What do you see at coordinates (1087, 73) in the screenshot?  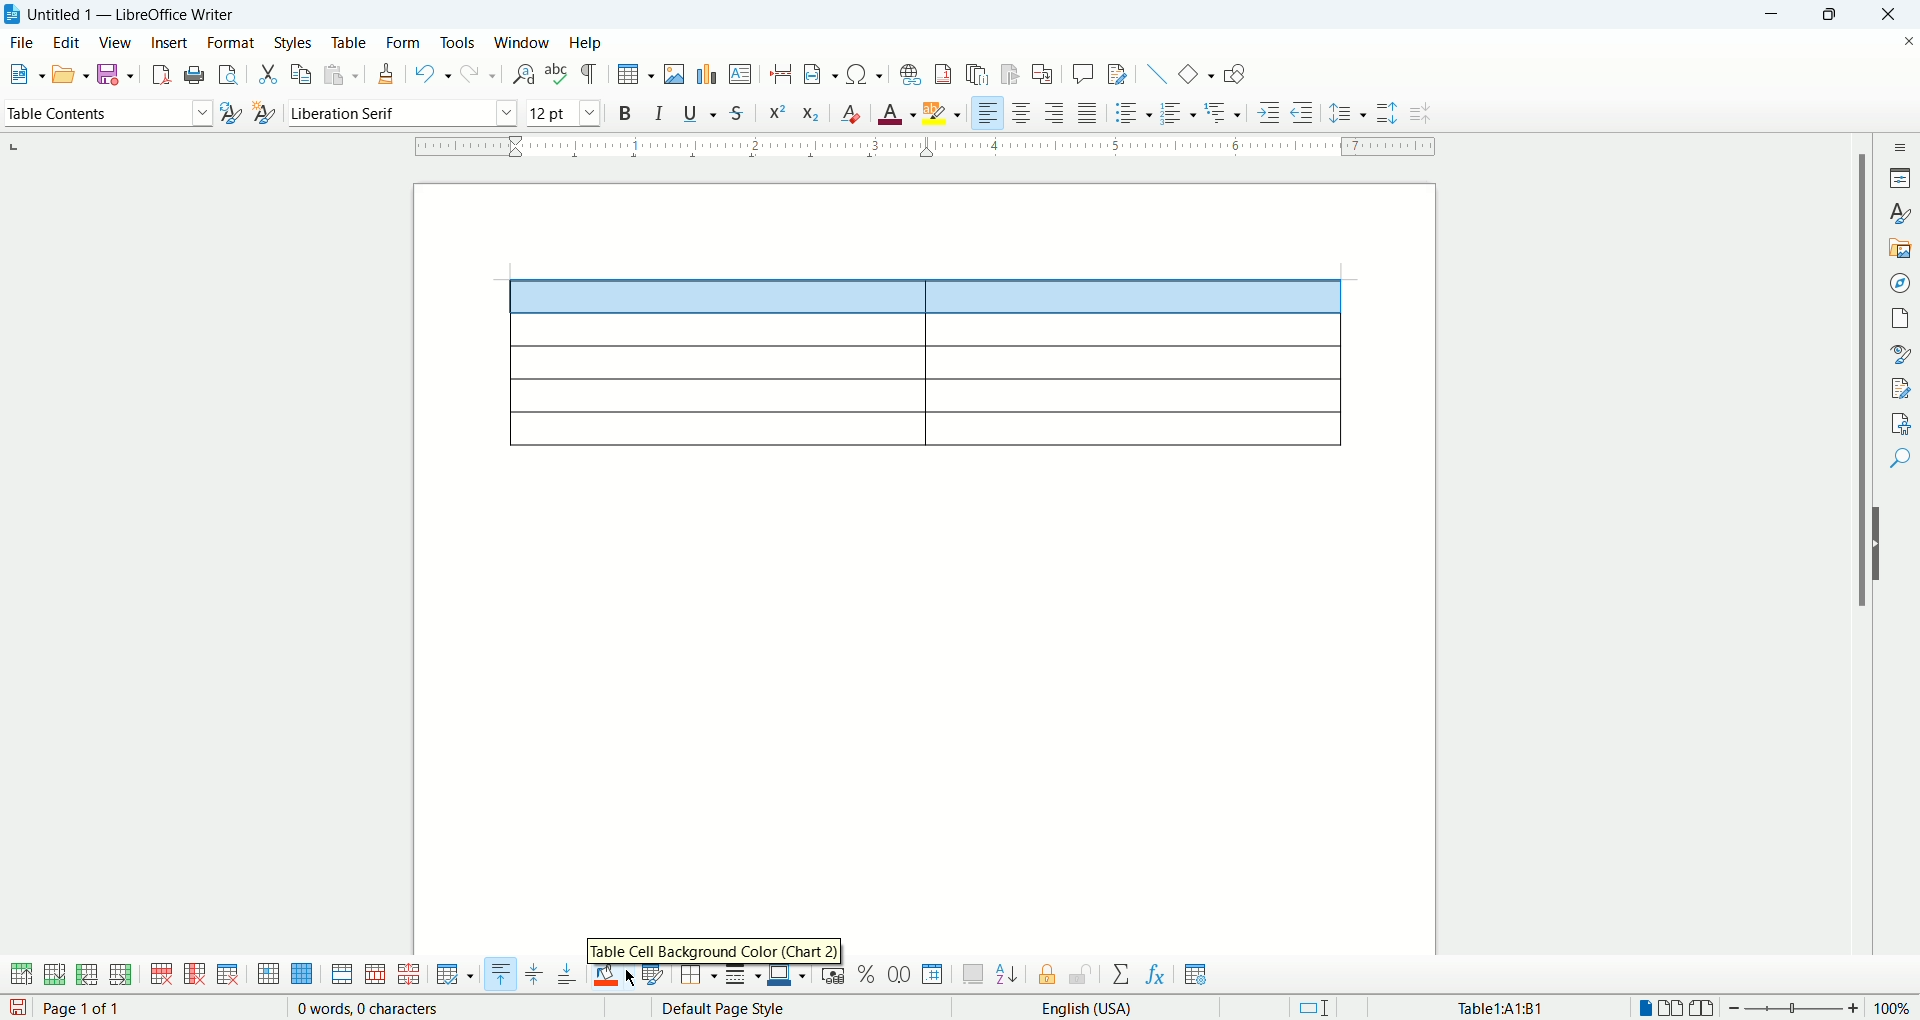 I see `insert comment` at bounding box center [1087, 73].